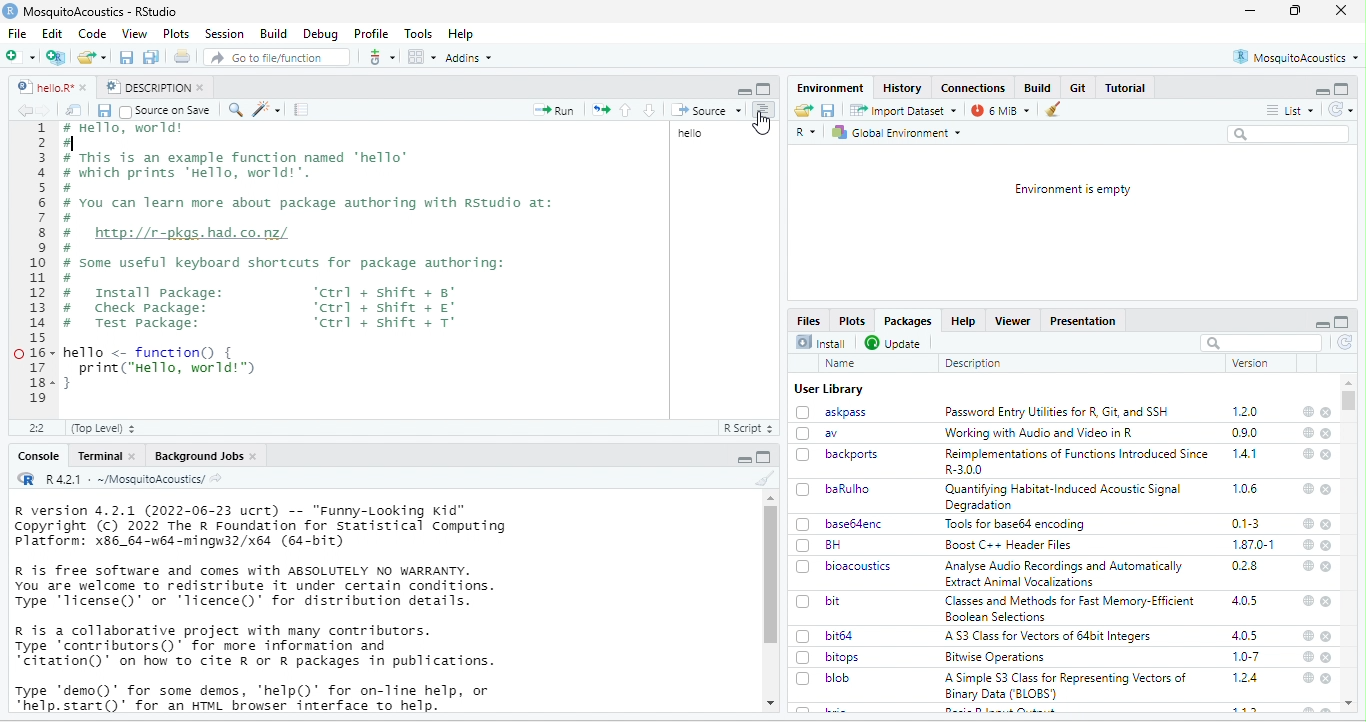  What do you see at coordinates (1000, 110) in the screenshot?
I see `7 MiB` at bounding box center [1000, 110].